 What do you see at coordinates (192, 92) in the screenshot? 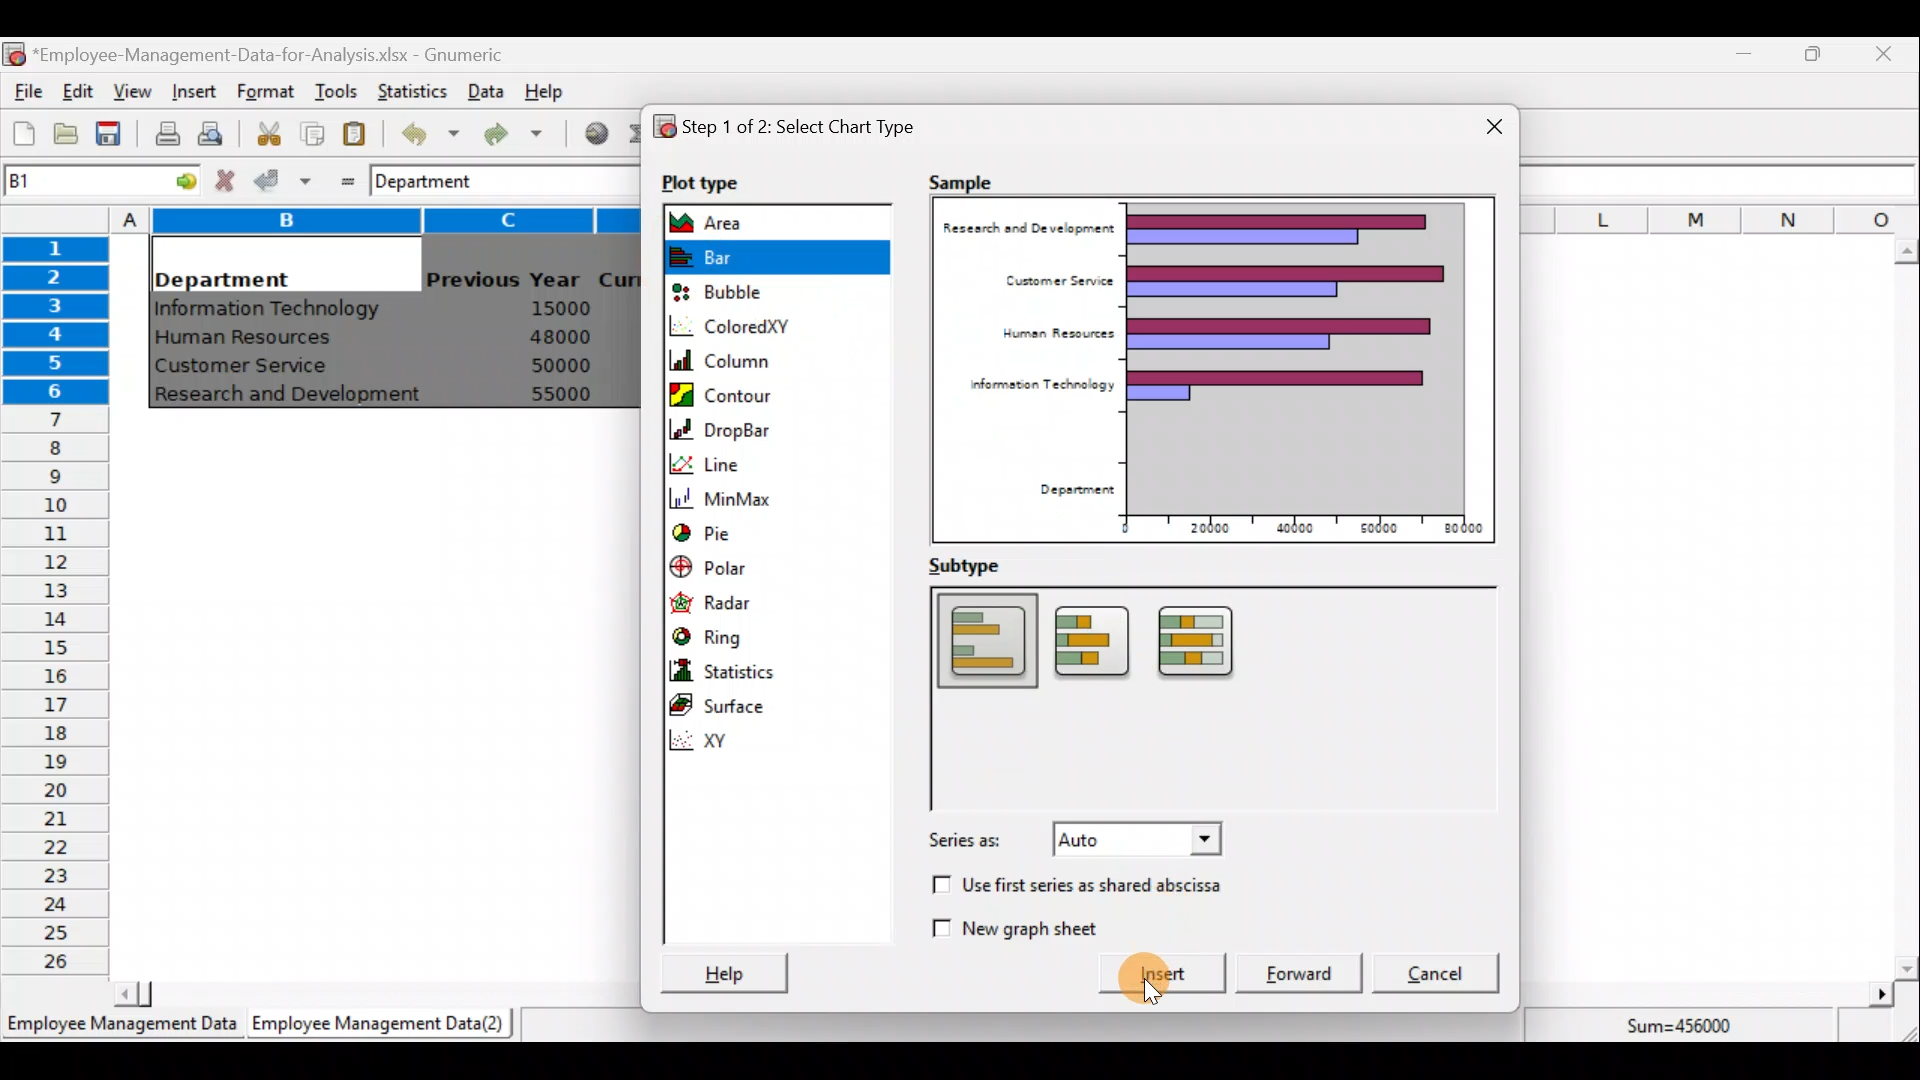
I see `Insert` at bounding box center [192, 92].